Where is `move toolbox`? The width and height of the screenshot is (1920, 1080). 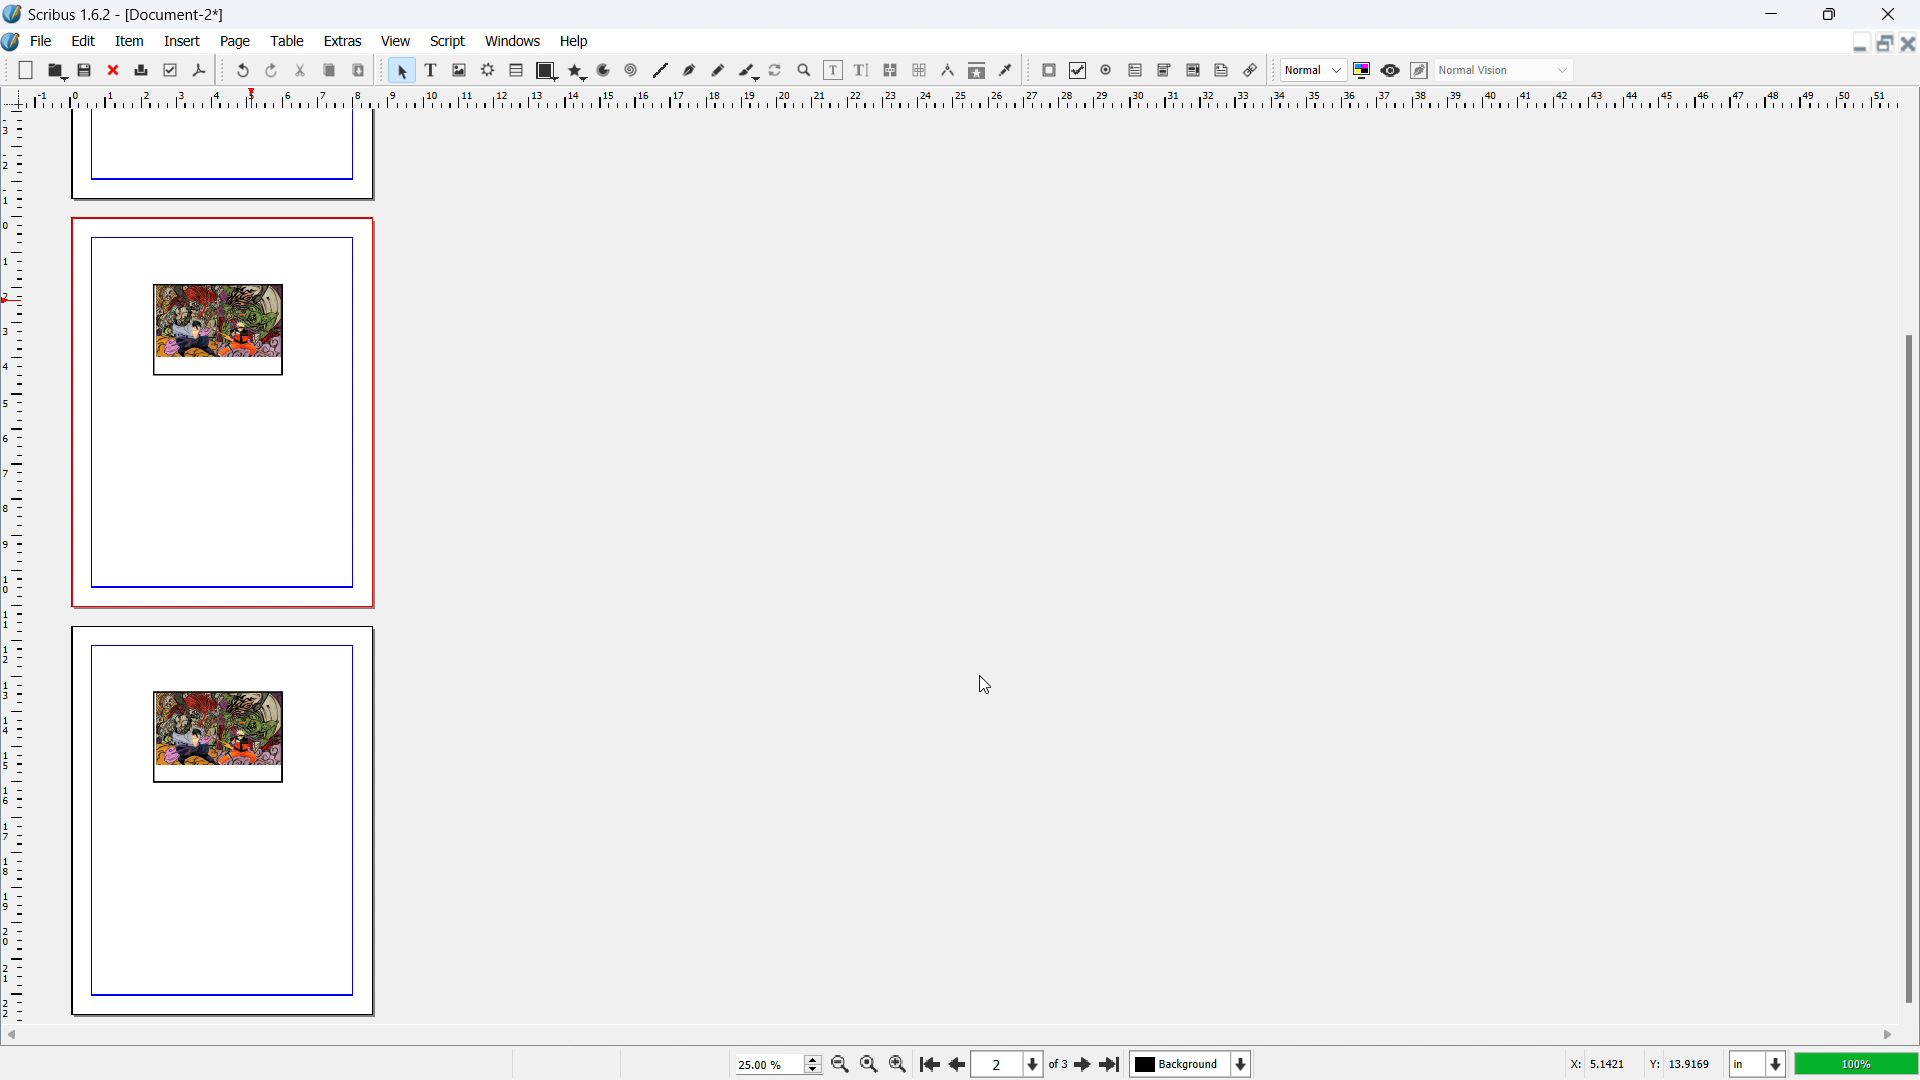 move toolbox is located at coordinates (1273, 71).